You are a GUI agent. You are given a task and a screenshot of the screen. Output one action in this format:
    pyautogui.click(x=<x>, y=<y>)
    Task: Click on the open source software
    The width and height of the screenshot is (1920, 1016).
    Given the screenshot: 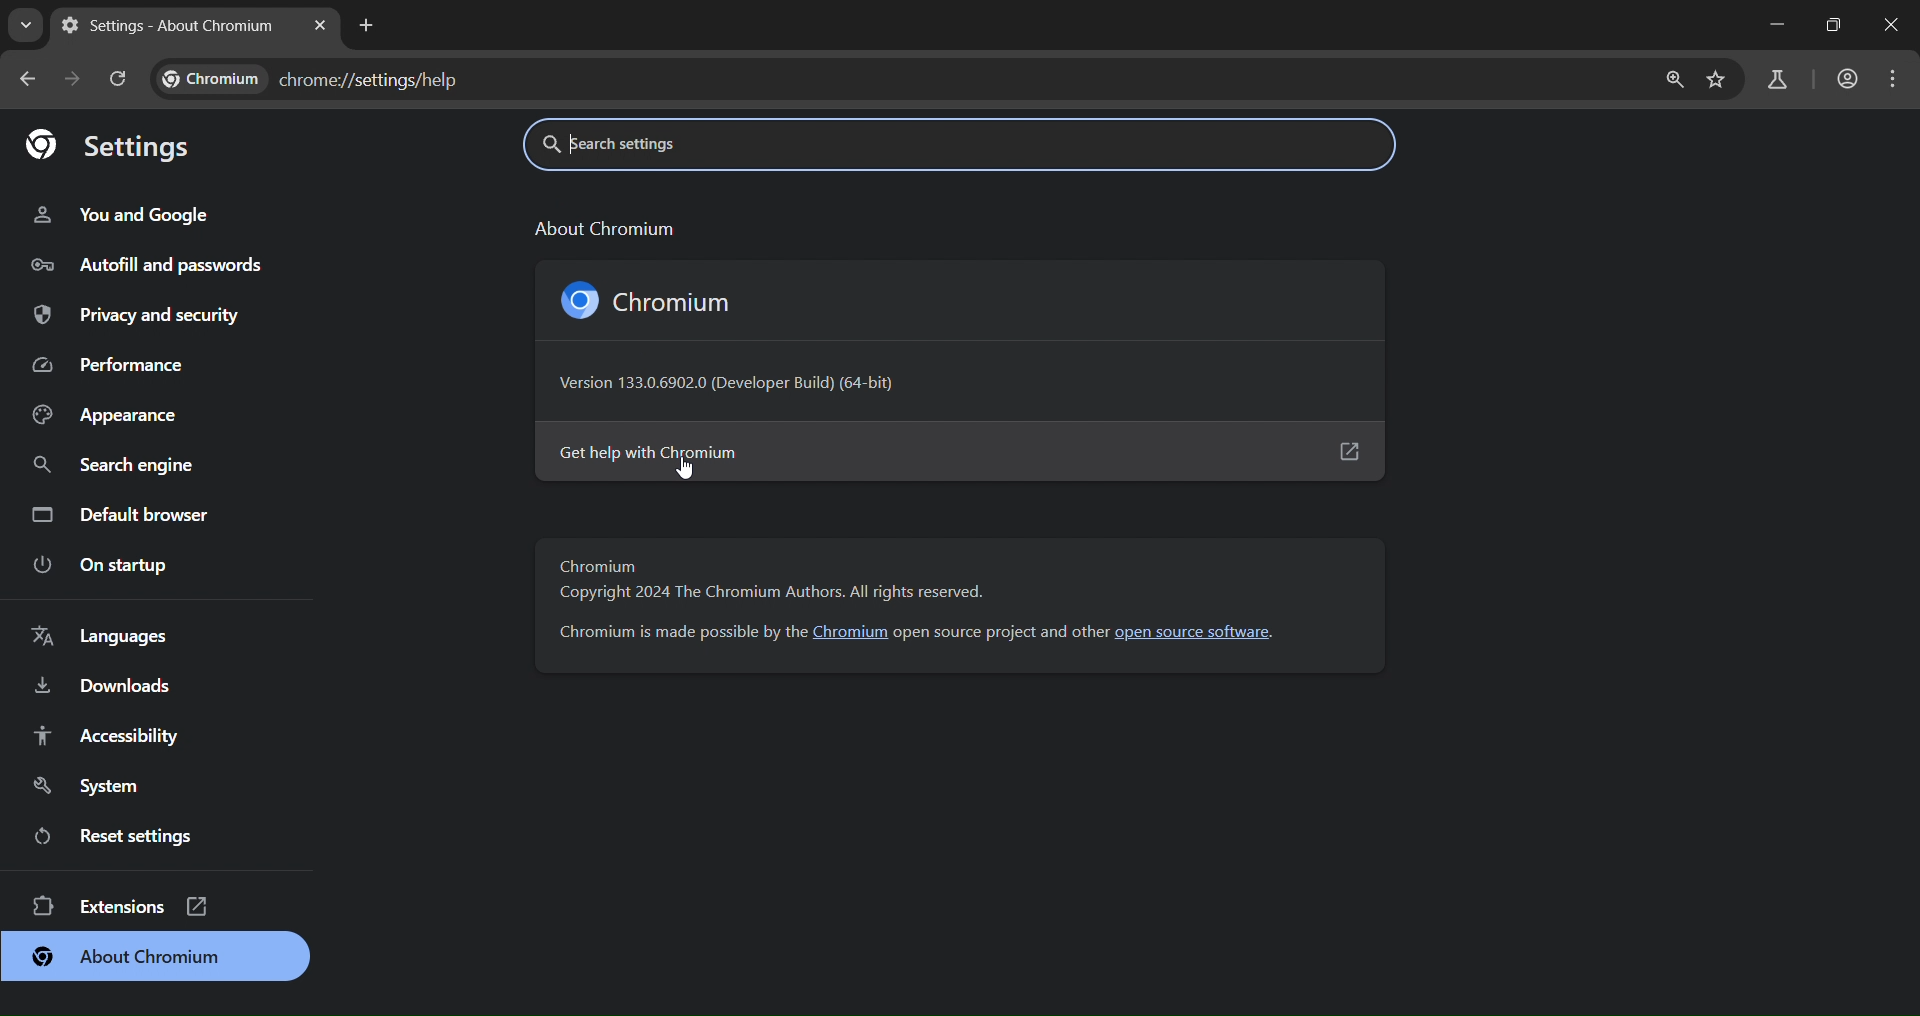 What is the action you would take?
    pyautogui.click(x=1202, y=633)
    